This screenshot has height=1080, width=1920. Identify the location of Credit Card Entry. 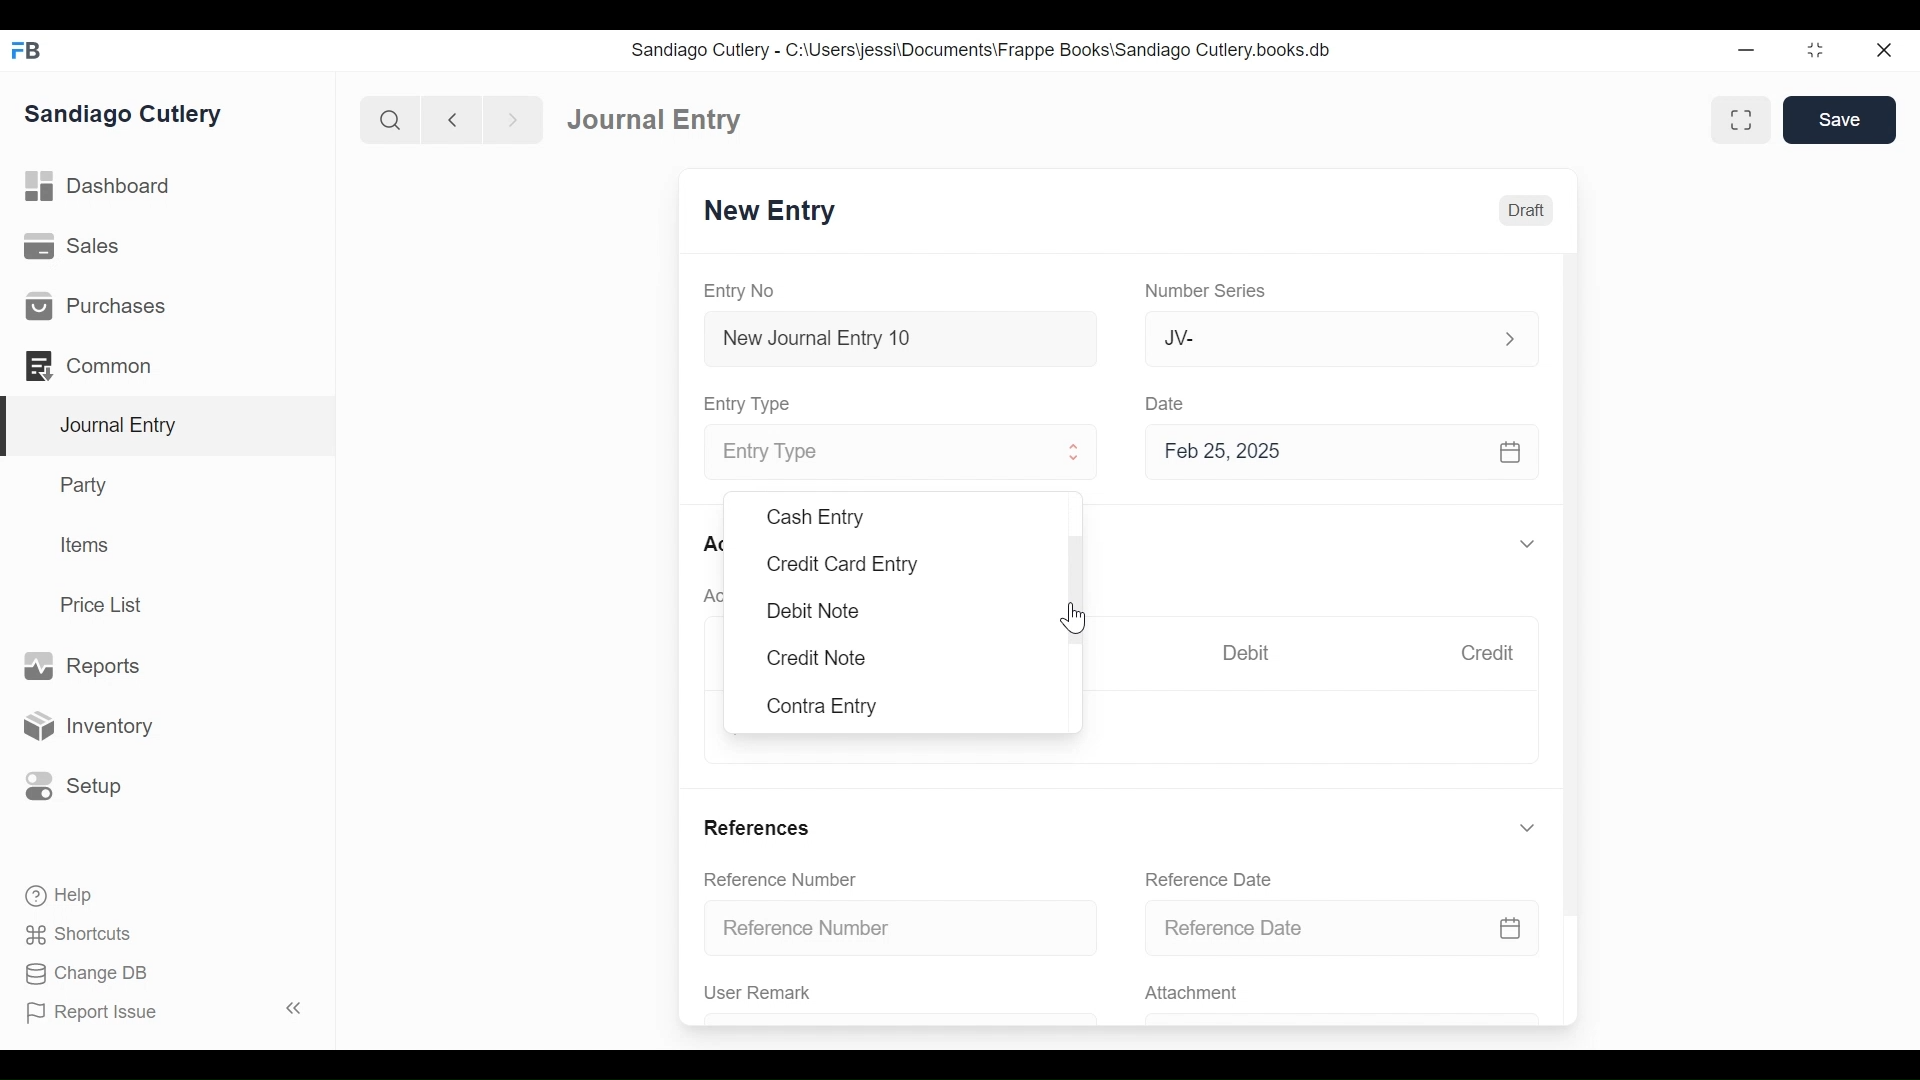
(841, 564).